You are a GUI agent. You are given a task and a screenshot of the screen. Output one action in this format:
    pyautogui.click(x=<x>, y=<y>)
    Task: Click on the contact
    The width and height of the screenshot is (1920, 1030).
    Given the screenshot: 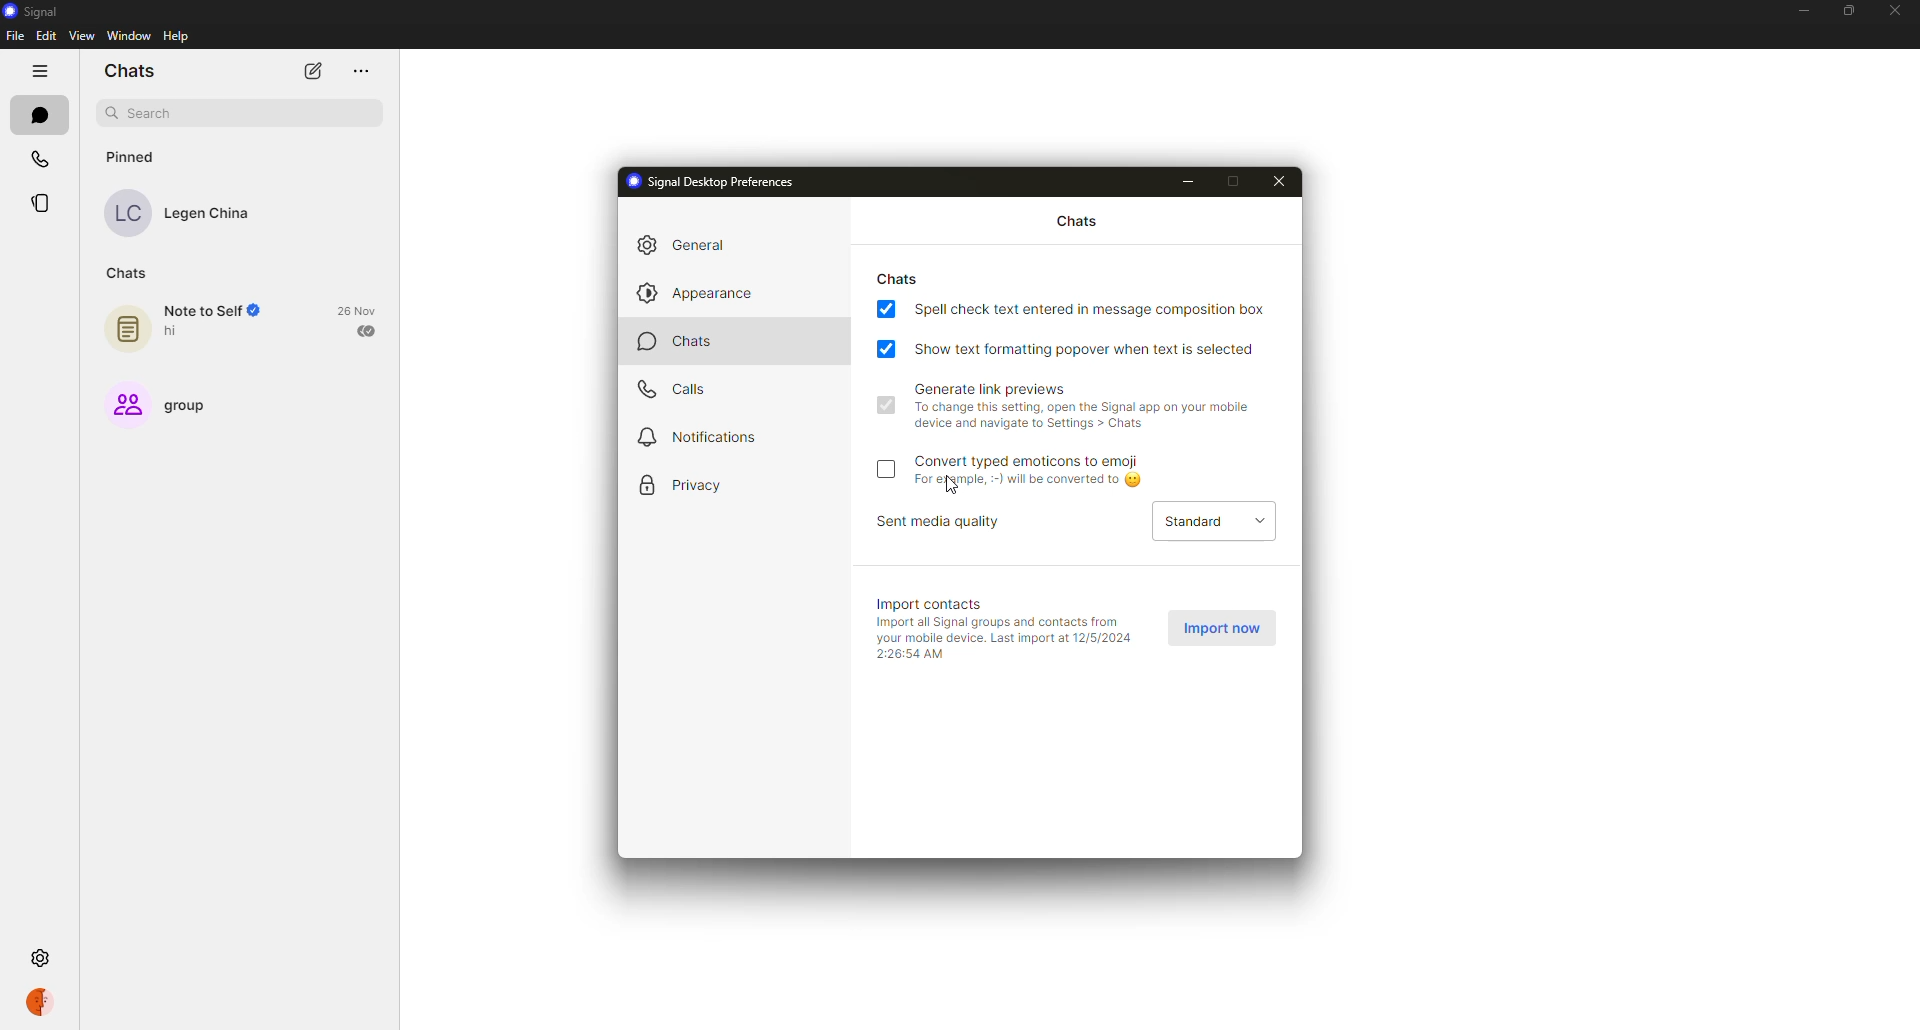 What is the action you would take?
    pyautogui.click(x=182, y=211)
    